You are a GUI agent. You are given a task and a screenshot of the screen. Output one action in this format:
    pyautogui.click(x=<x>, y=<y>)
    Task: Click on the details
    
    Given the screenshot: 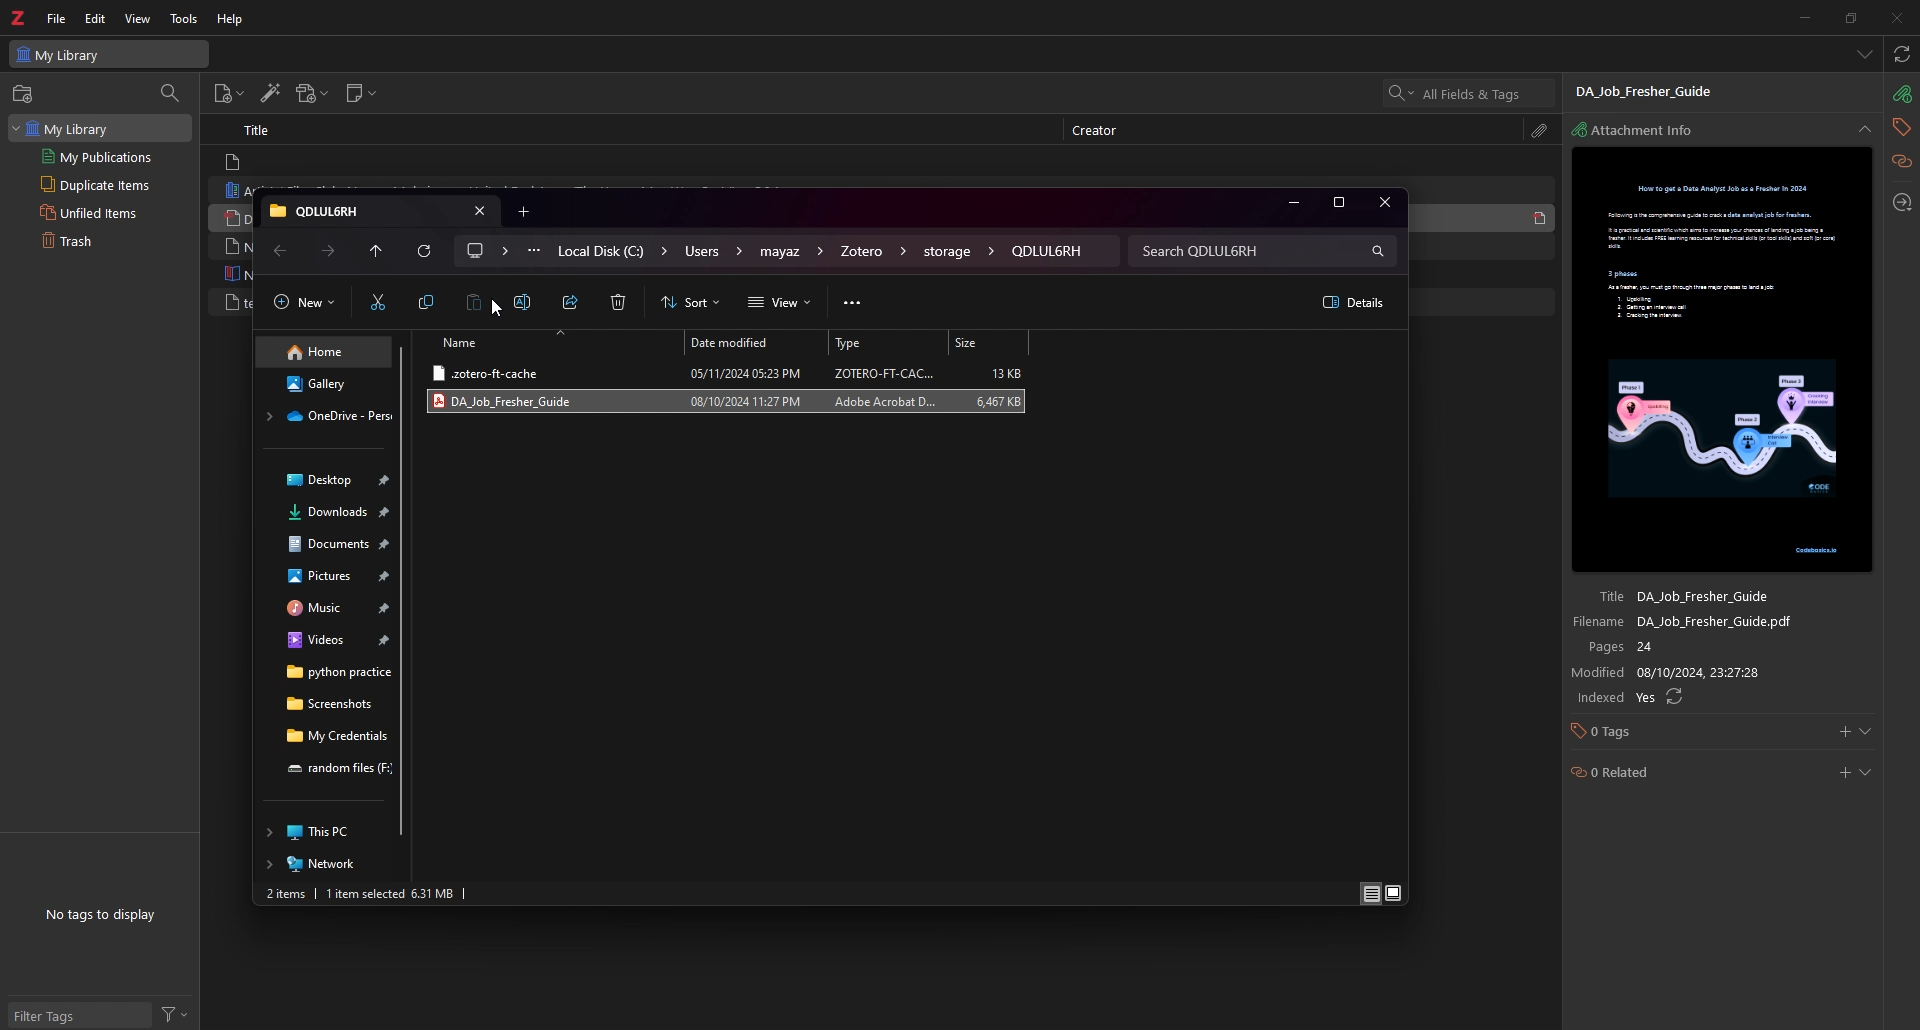 What is the action you would take?
    pyautogui.click(x=1349, y=302)
    